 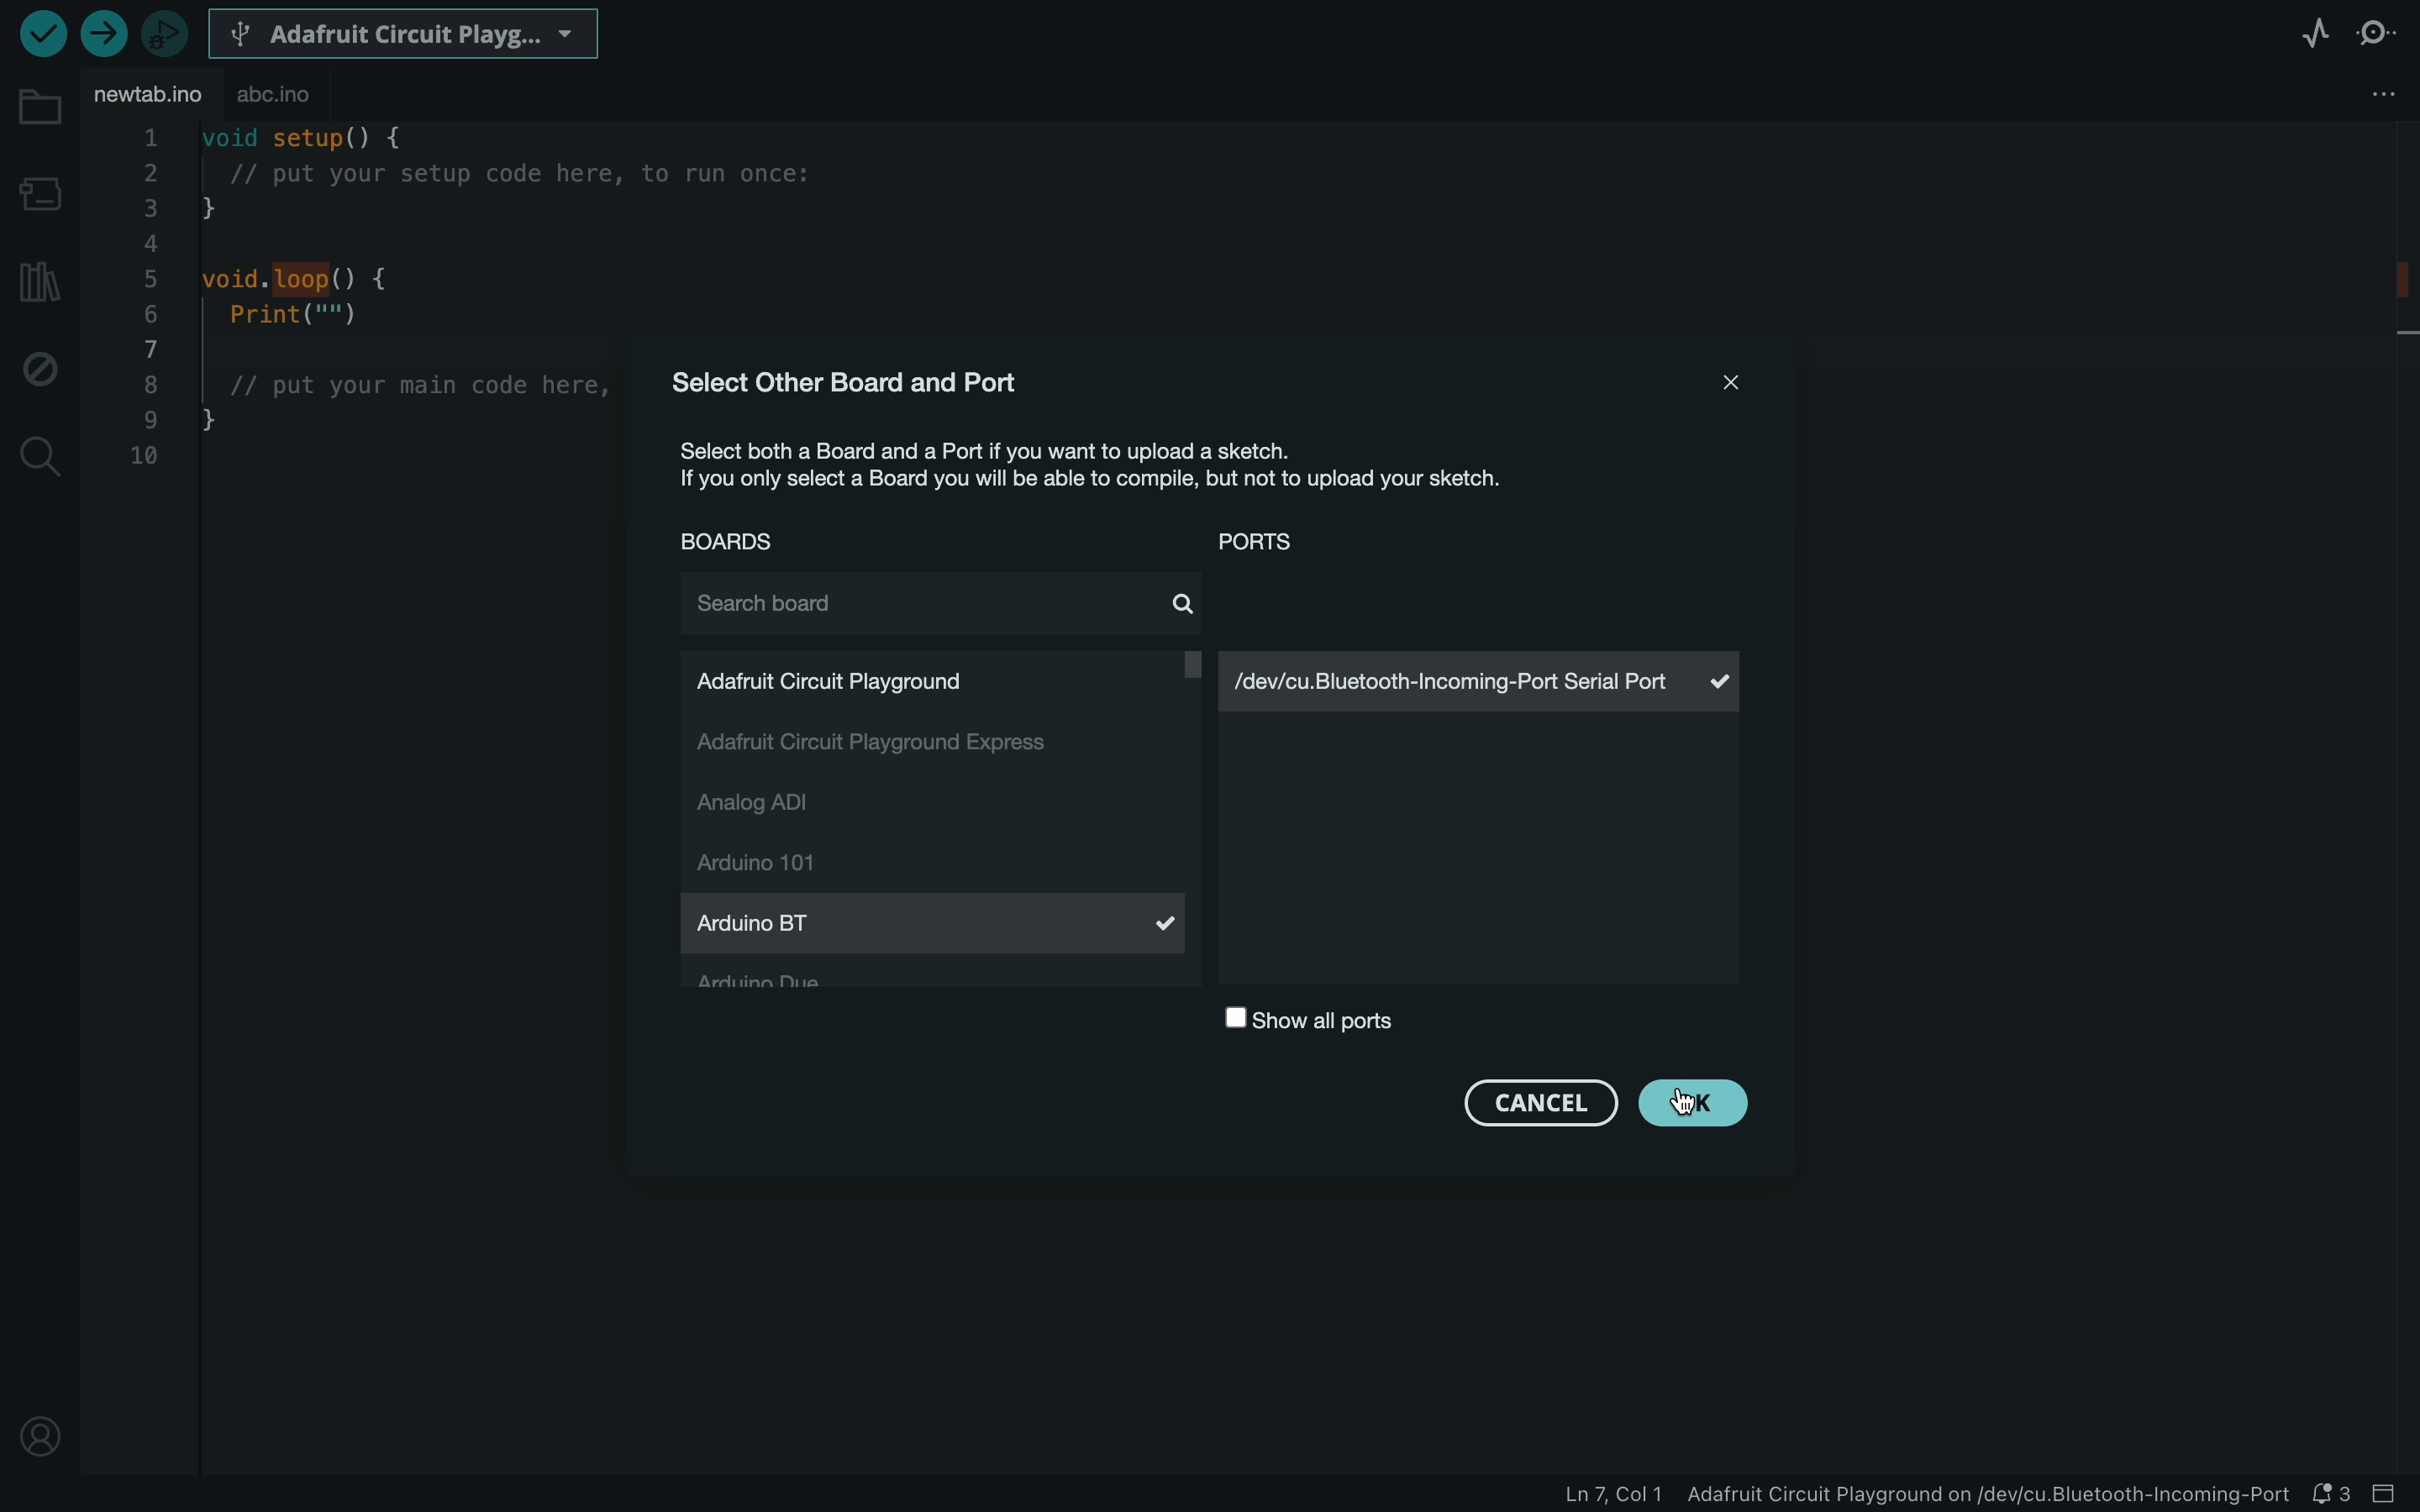 What do you see at coordinates (927, 683) in the screenshot?
I see `adafruit circut` at bounding box center [927, 683].